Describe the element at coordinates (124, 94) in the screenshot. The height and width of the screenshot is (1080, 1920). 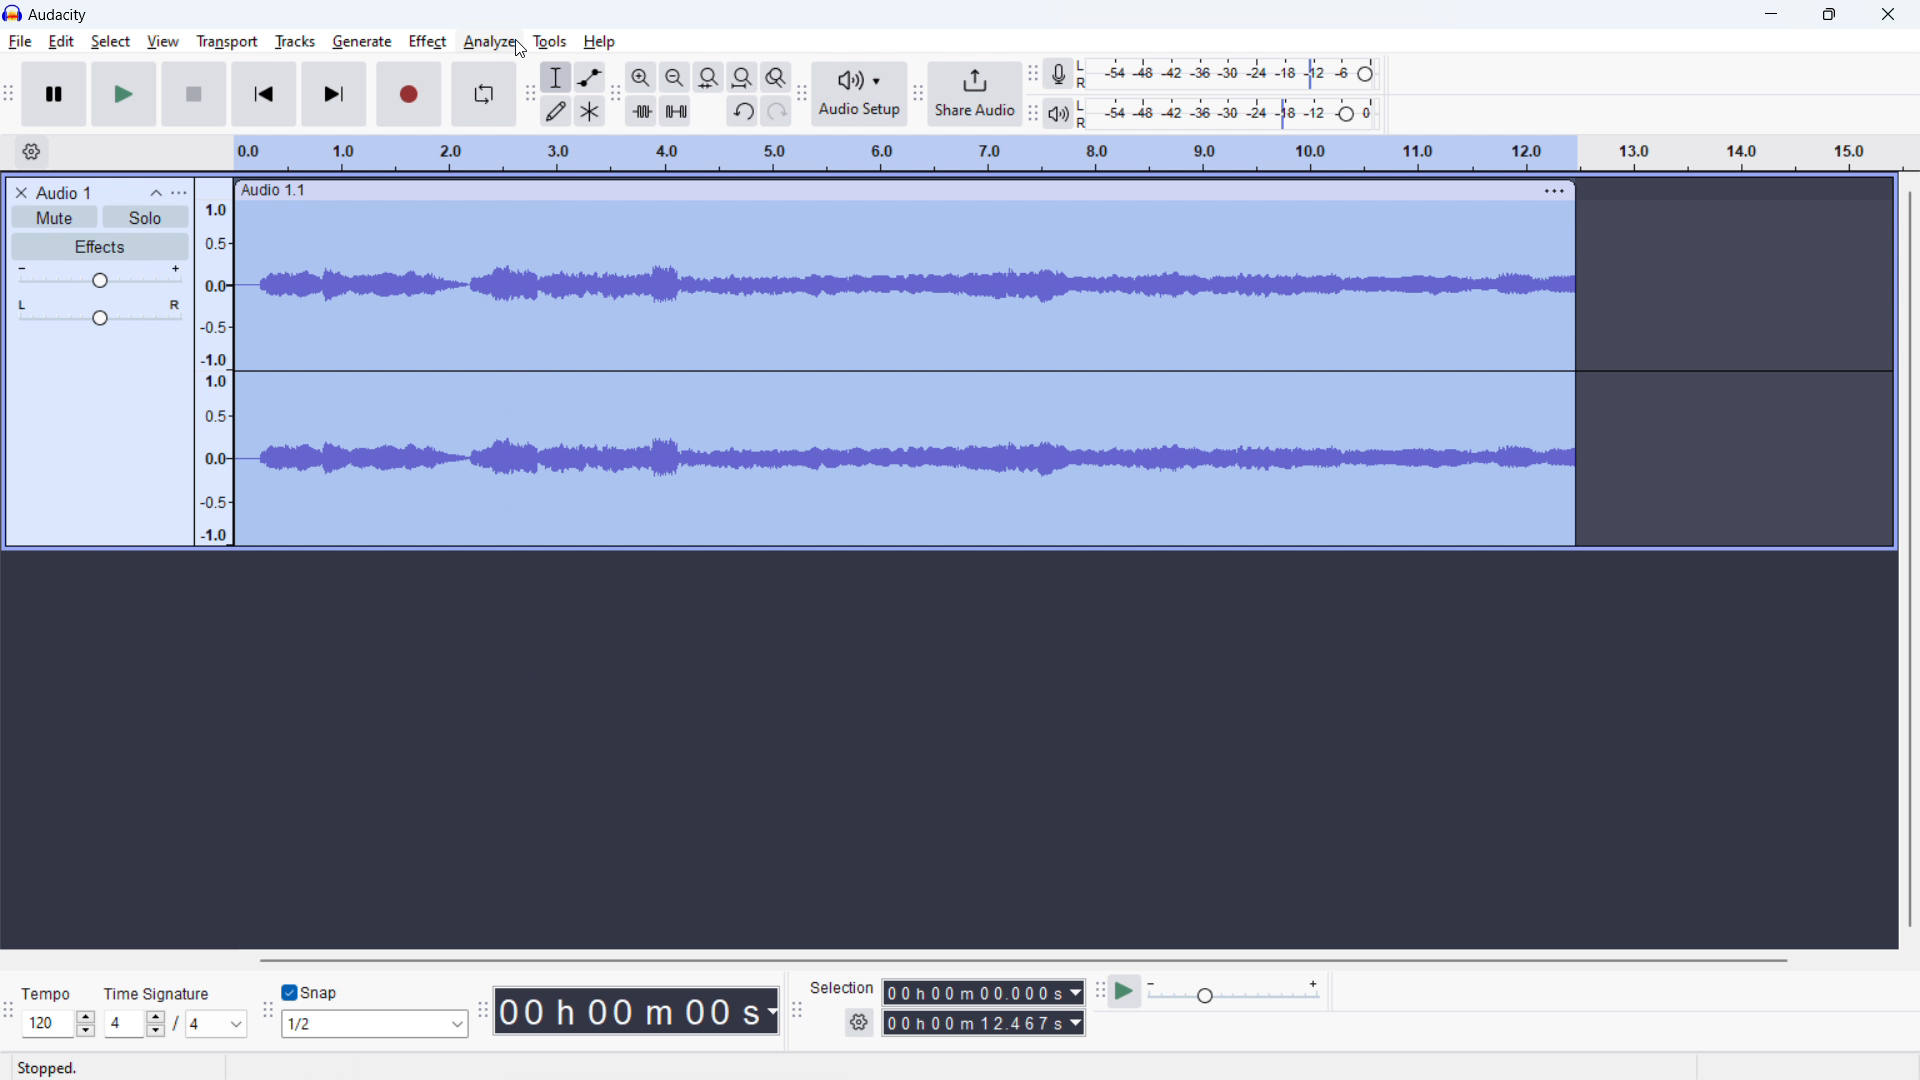
I see `play` at that location.